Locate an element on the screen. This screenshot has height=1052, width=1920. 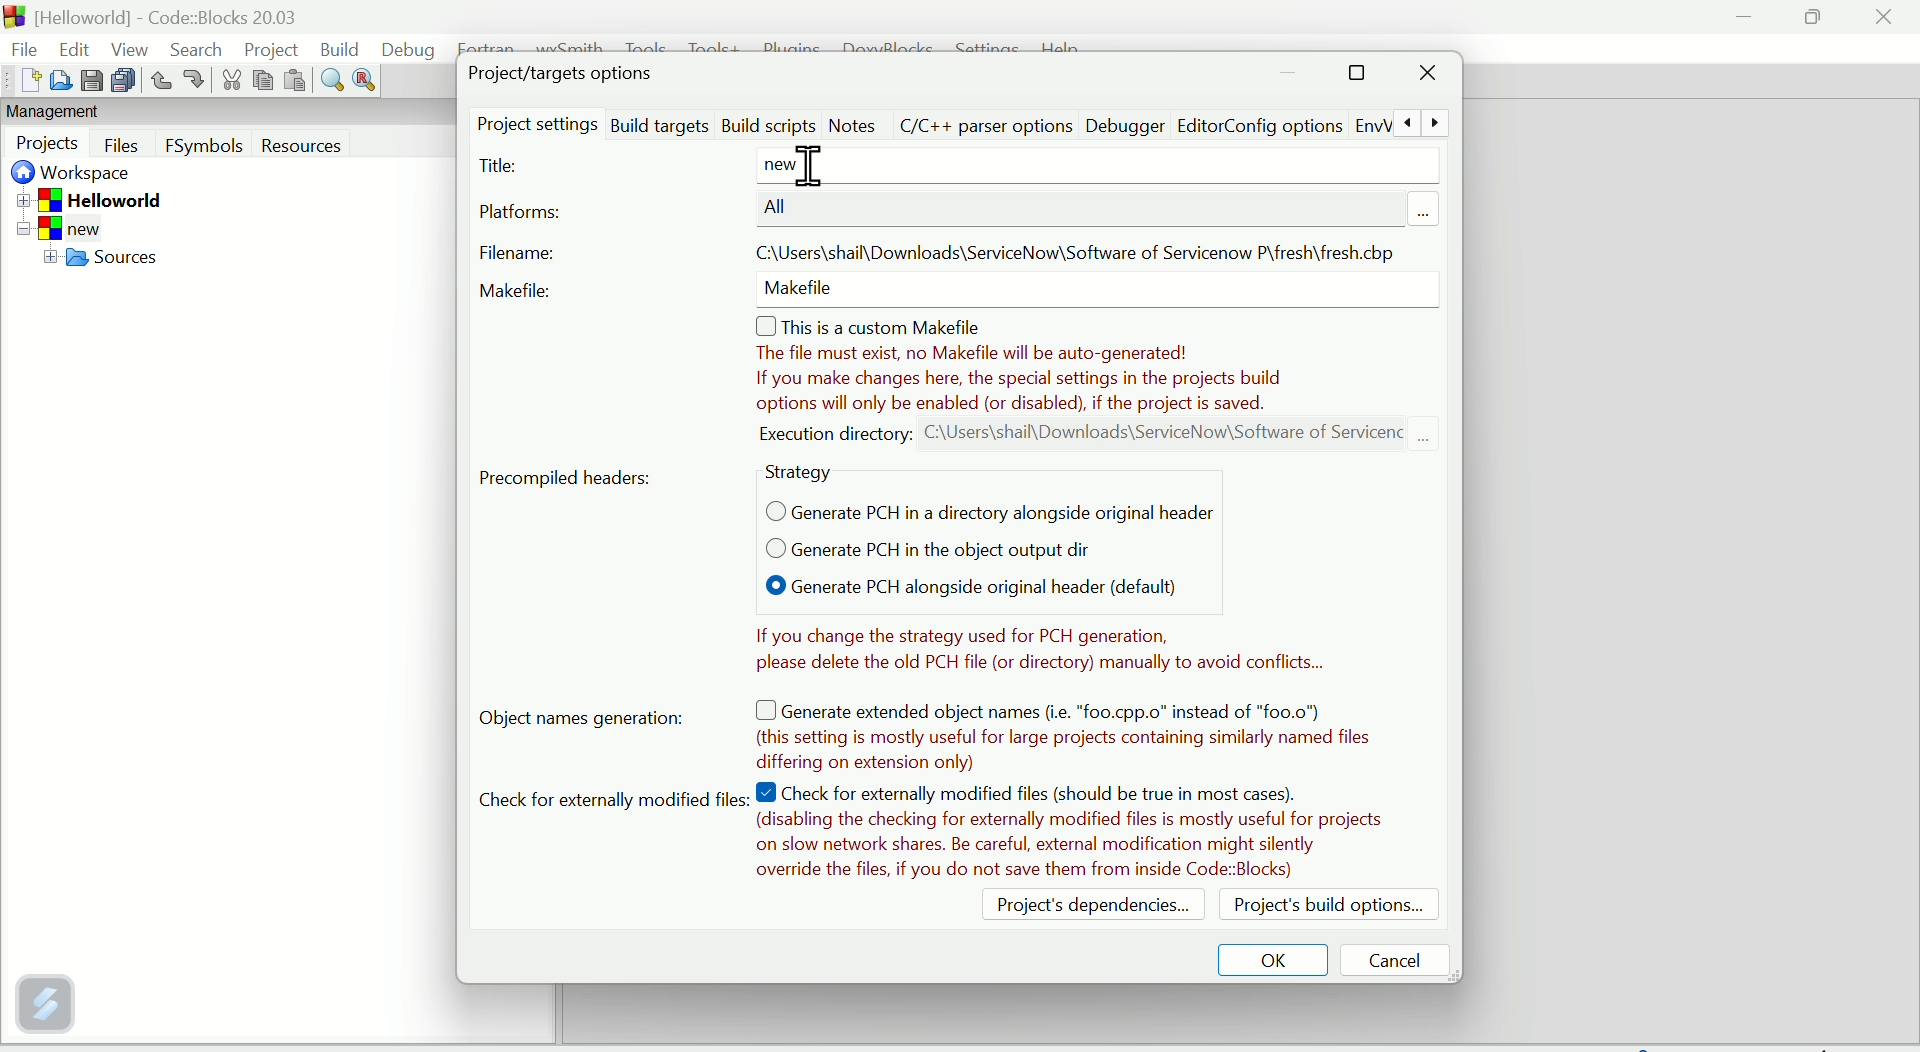
Hello World is located at coordinates (118, 199).